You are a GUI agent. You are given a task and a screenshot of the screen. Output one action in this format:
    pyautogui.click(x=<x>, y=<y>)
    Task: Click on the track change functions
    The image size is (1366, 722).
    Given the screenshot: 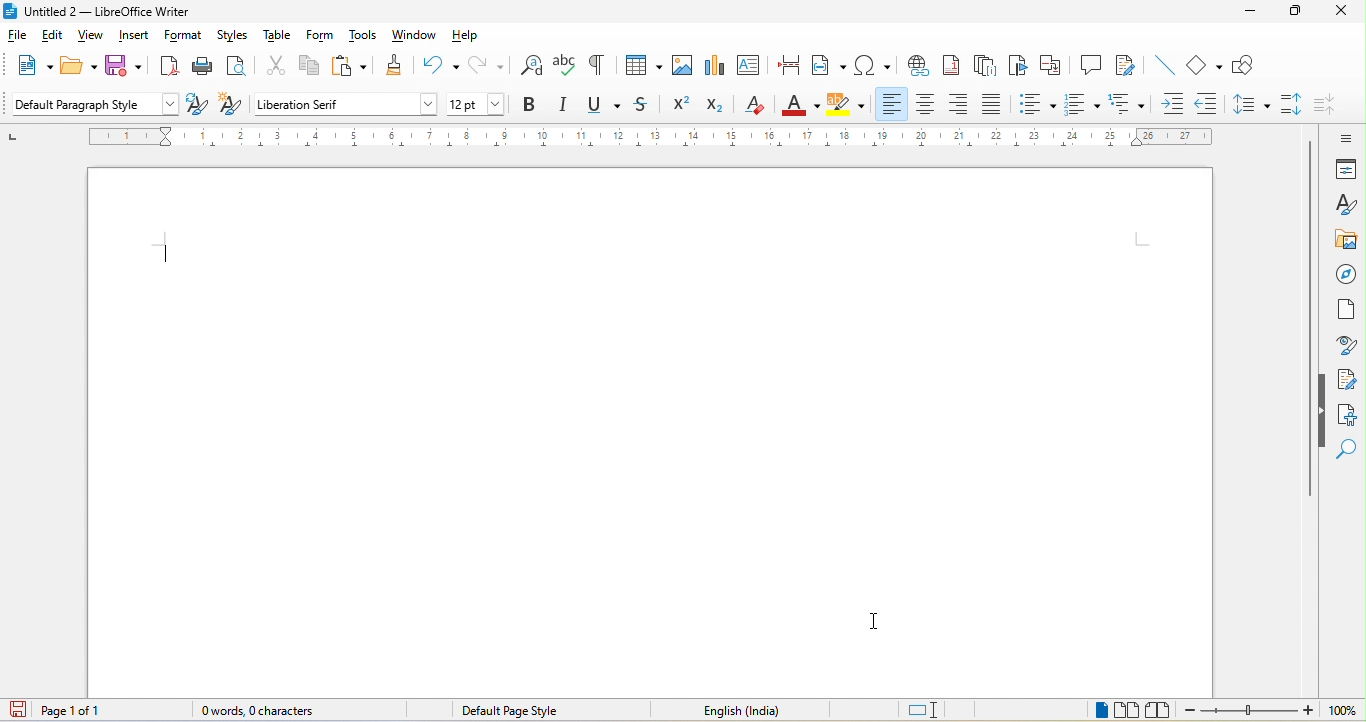 What is the action you would take?
    pyautogui.click(x=1124, y=68)
    